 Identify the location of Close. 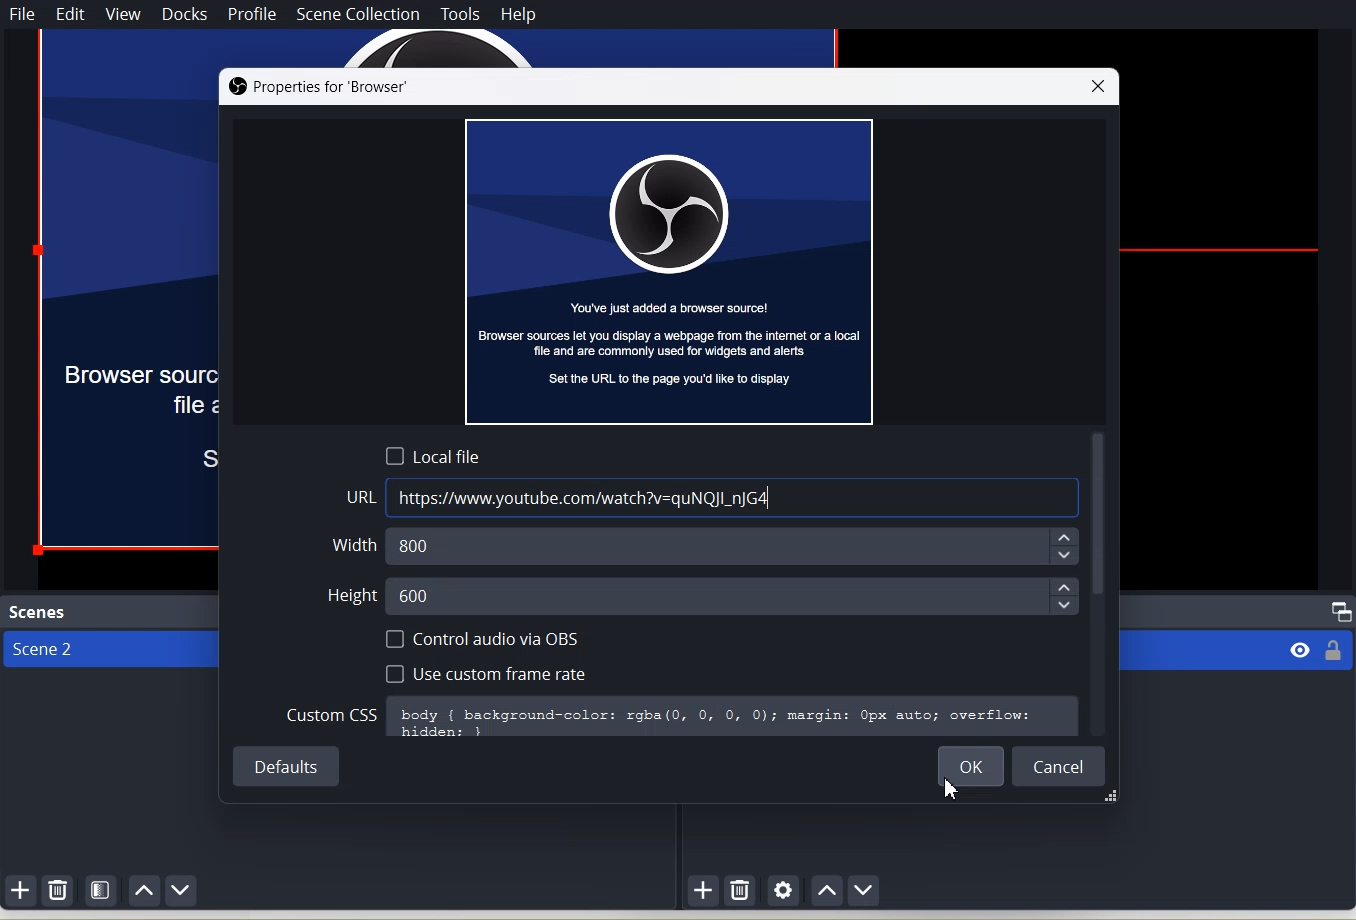
(1102, 85).